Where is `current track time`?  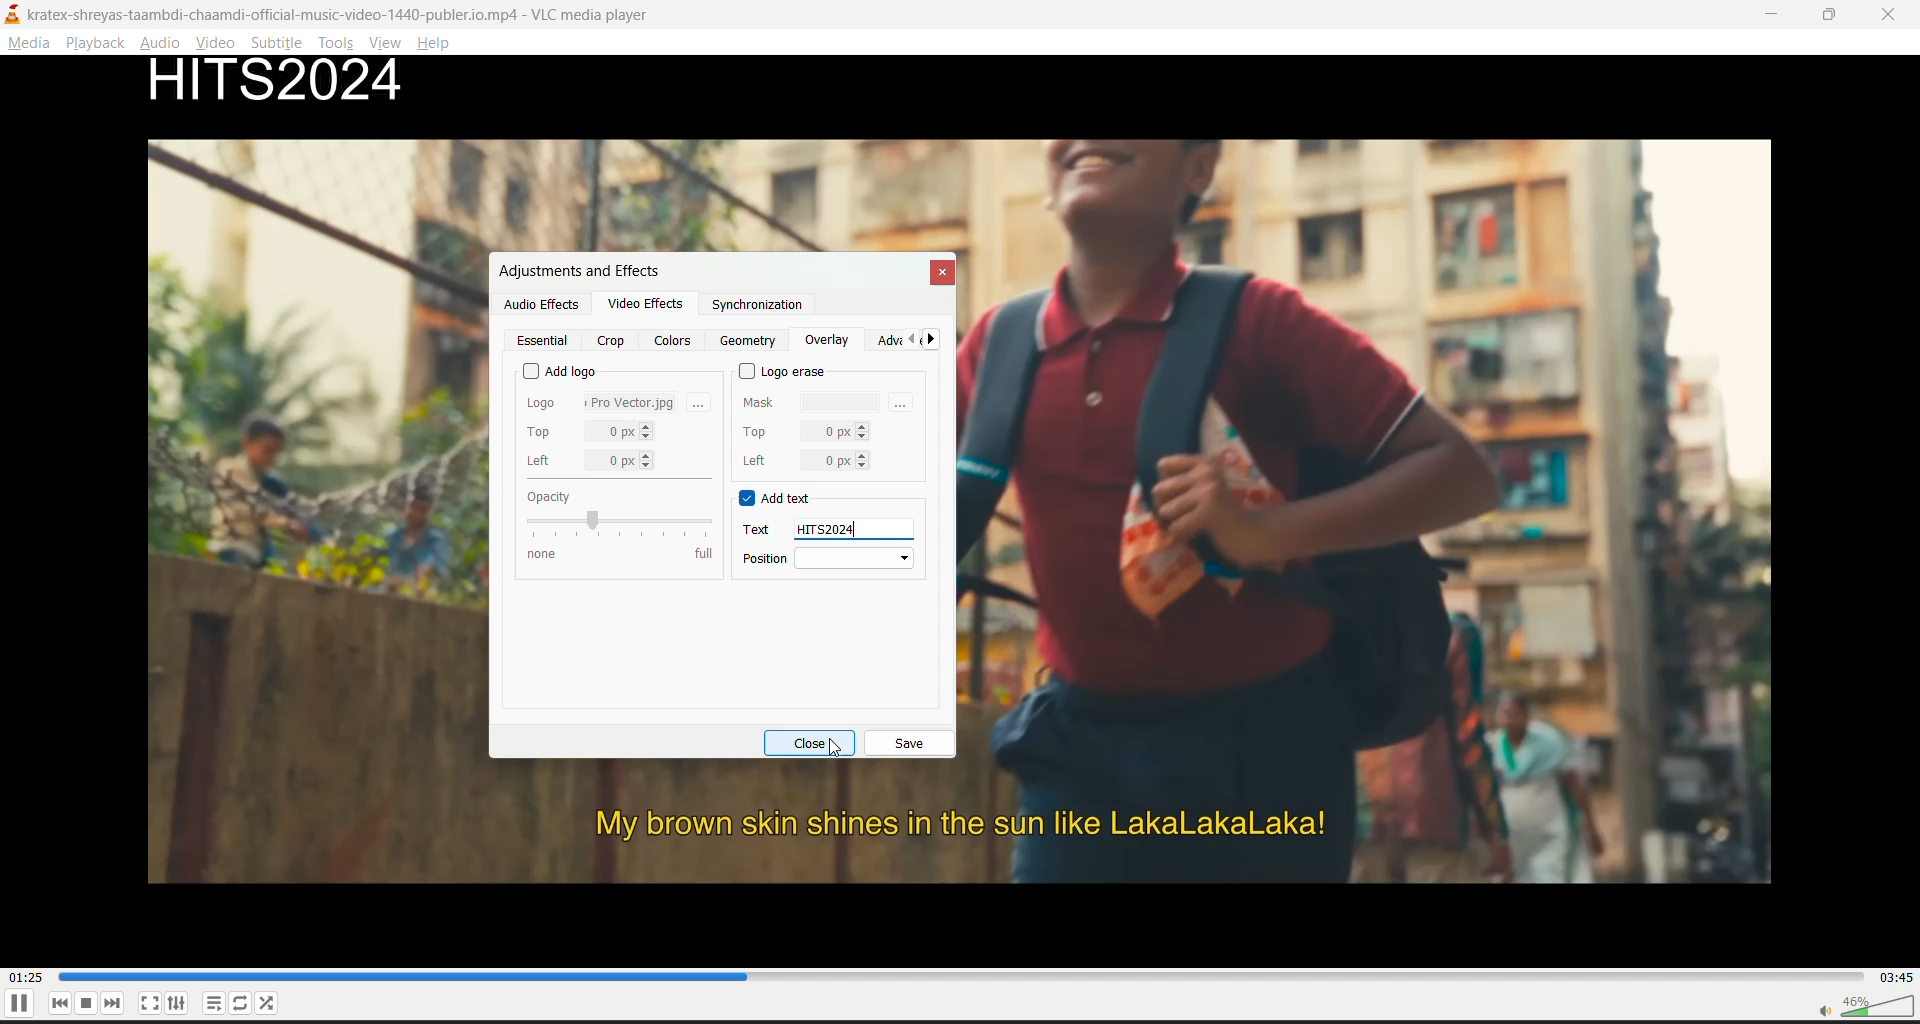 current track time is located at coordinates (29, 975).